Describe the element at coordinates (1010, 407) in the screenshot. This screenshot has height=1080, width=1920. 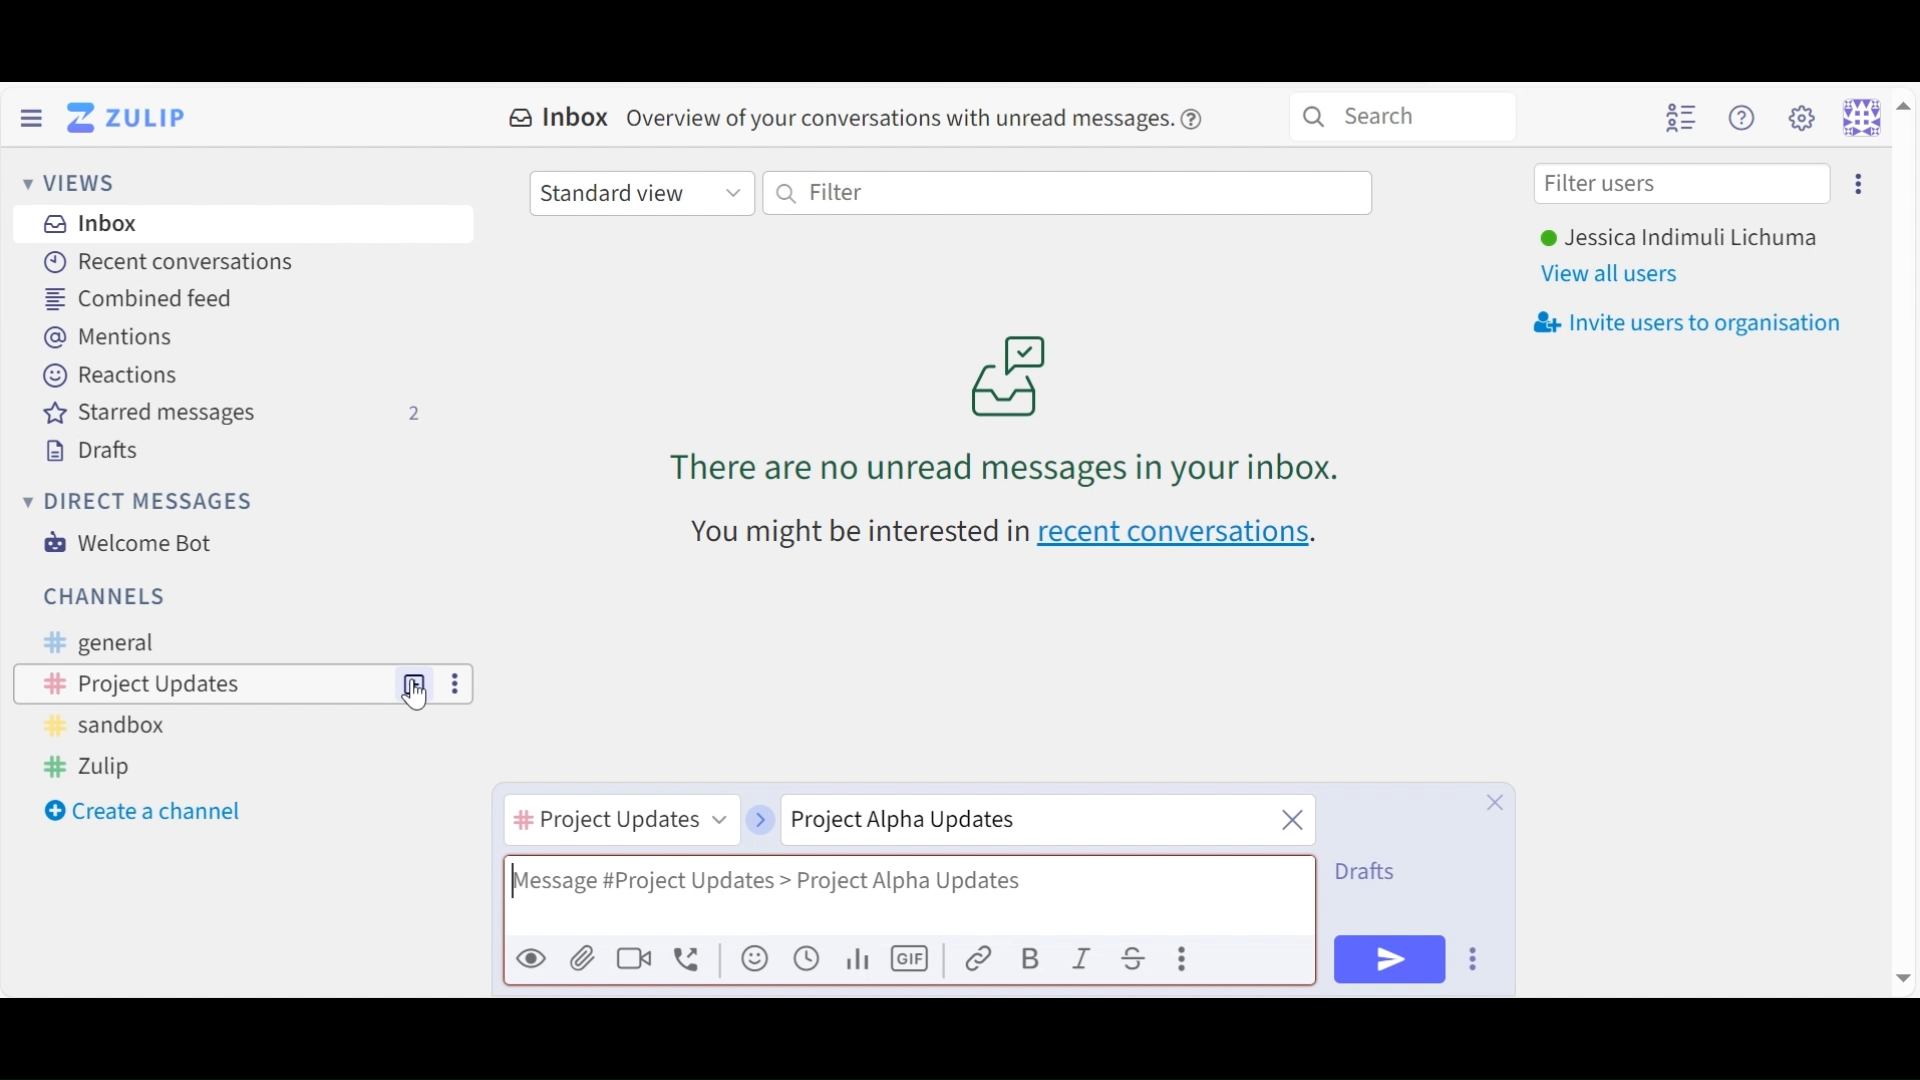
I see `no unread messages` at that location.